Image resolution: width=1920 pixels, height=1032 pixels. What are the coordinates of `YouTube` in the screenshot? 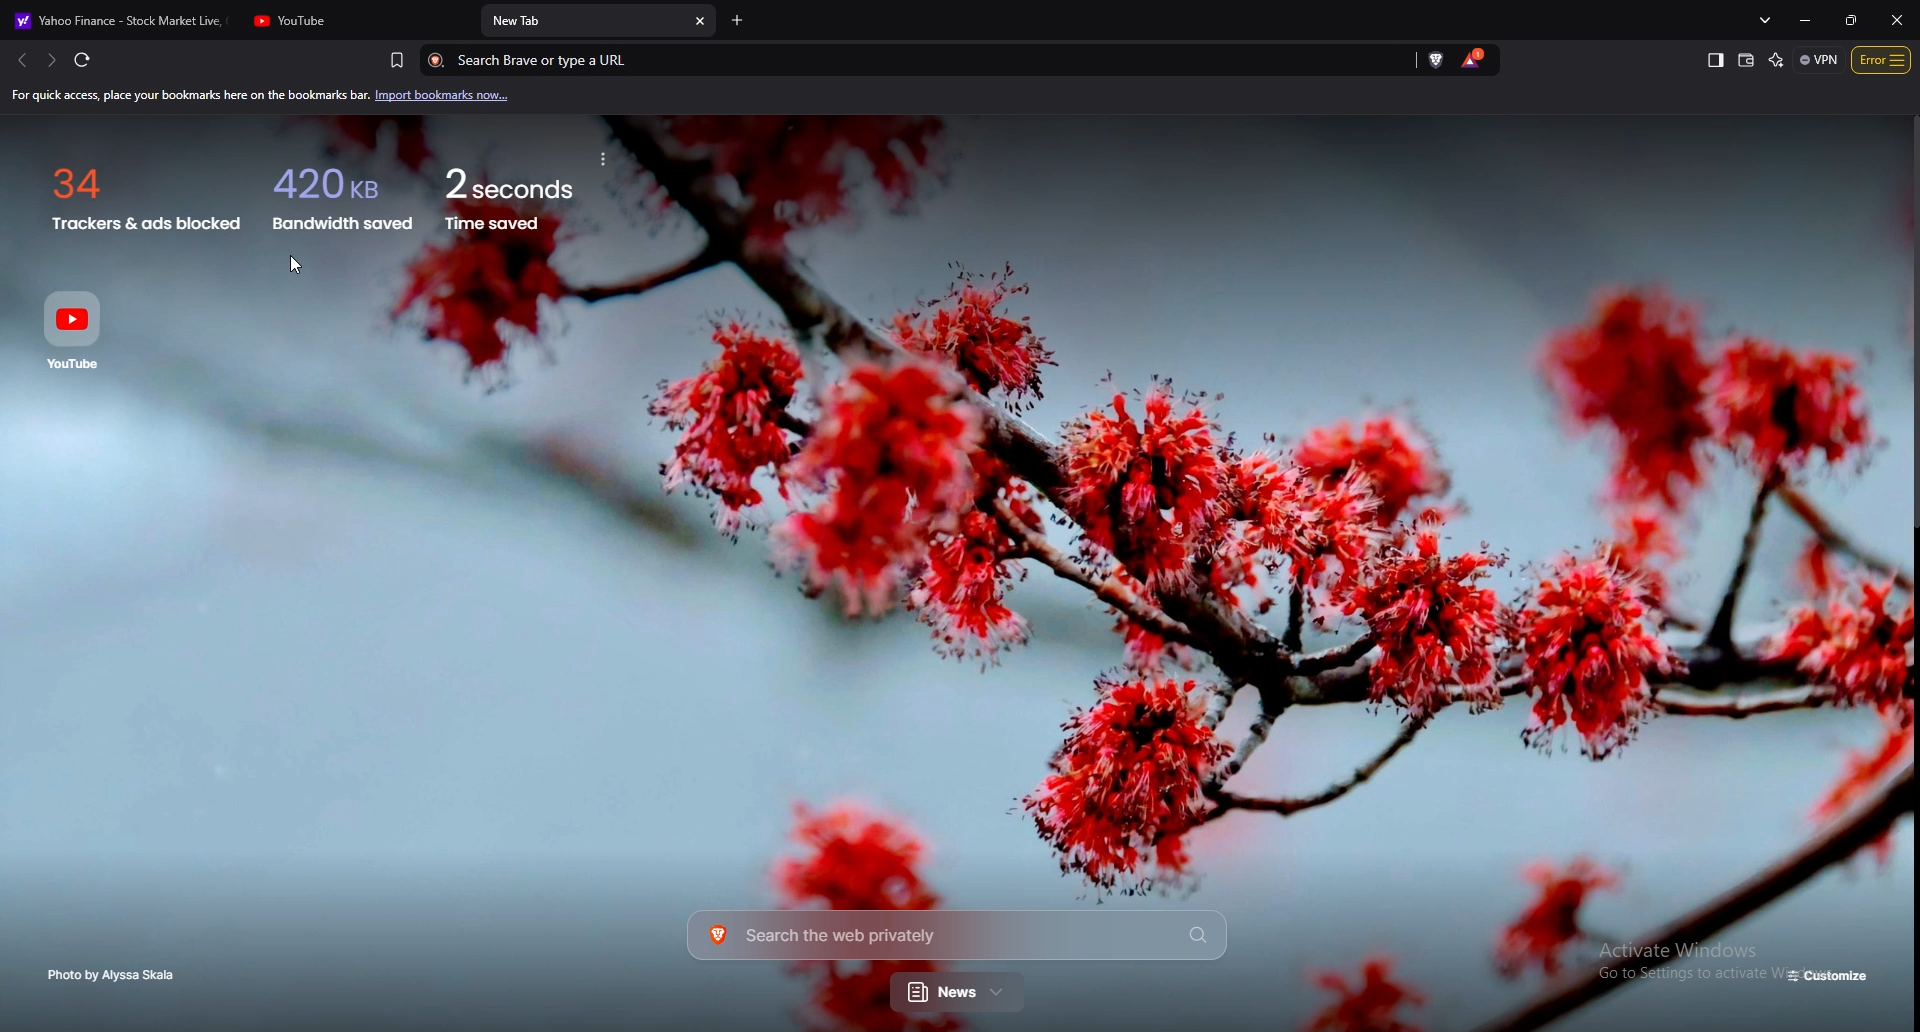 It's located at (345, 21).